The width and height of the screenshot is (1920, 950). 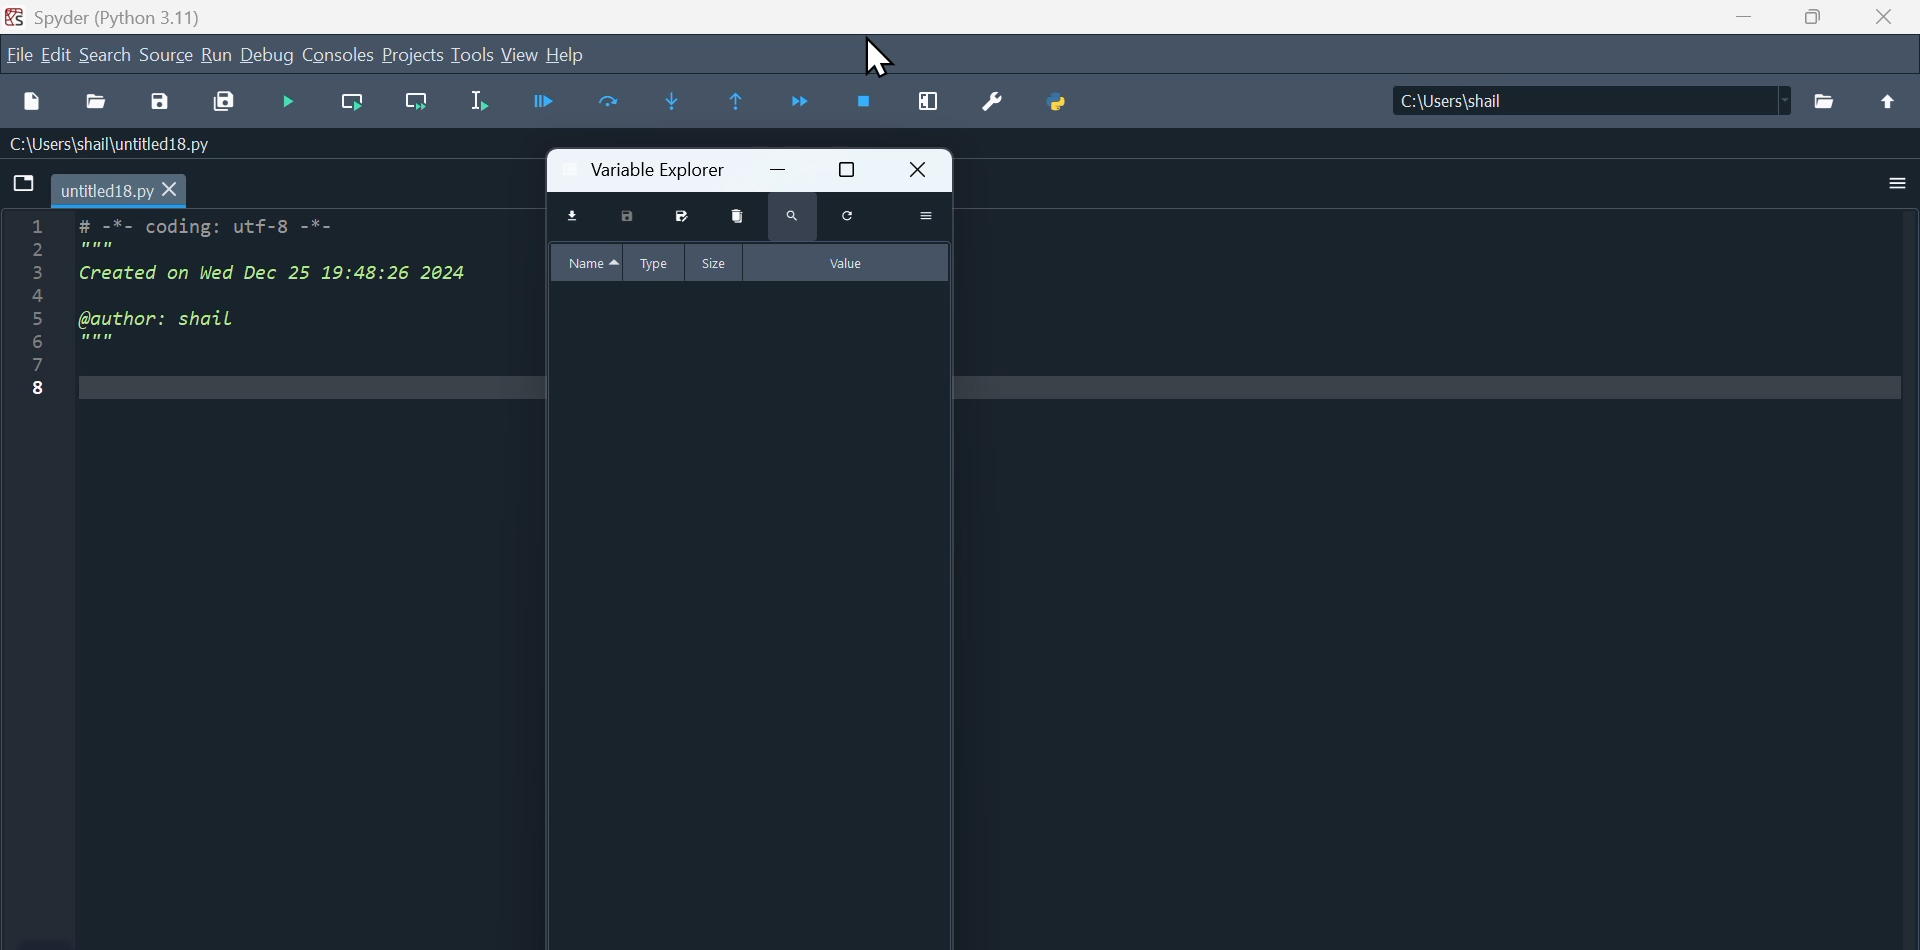 I want to click on Maximize current window, so click(x=927, y=107).